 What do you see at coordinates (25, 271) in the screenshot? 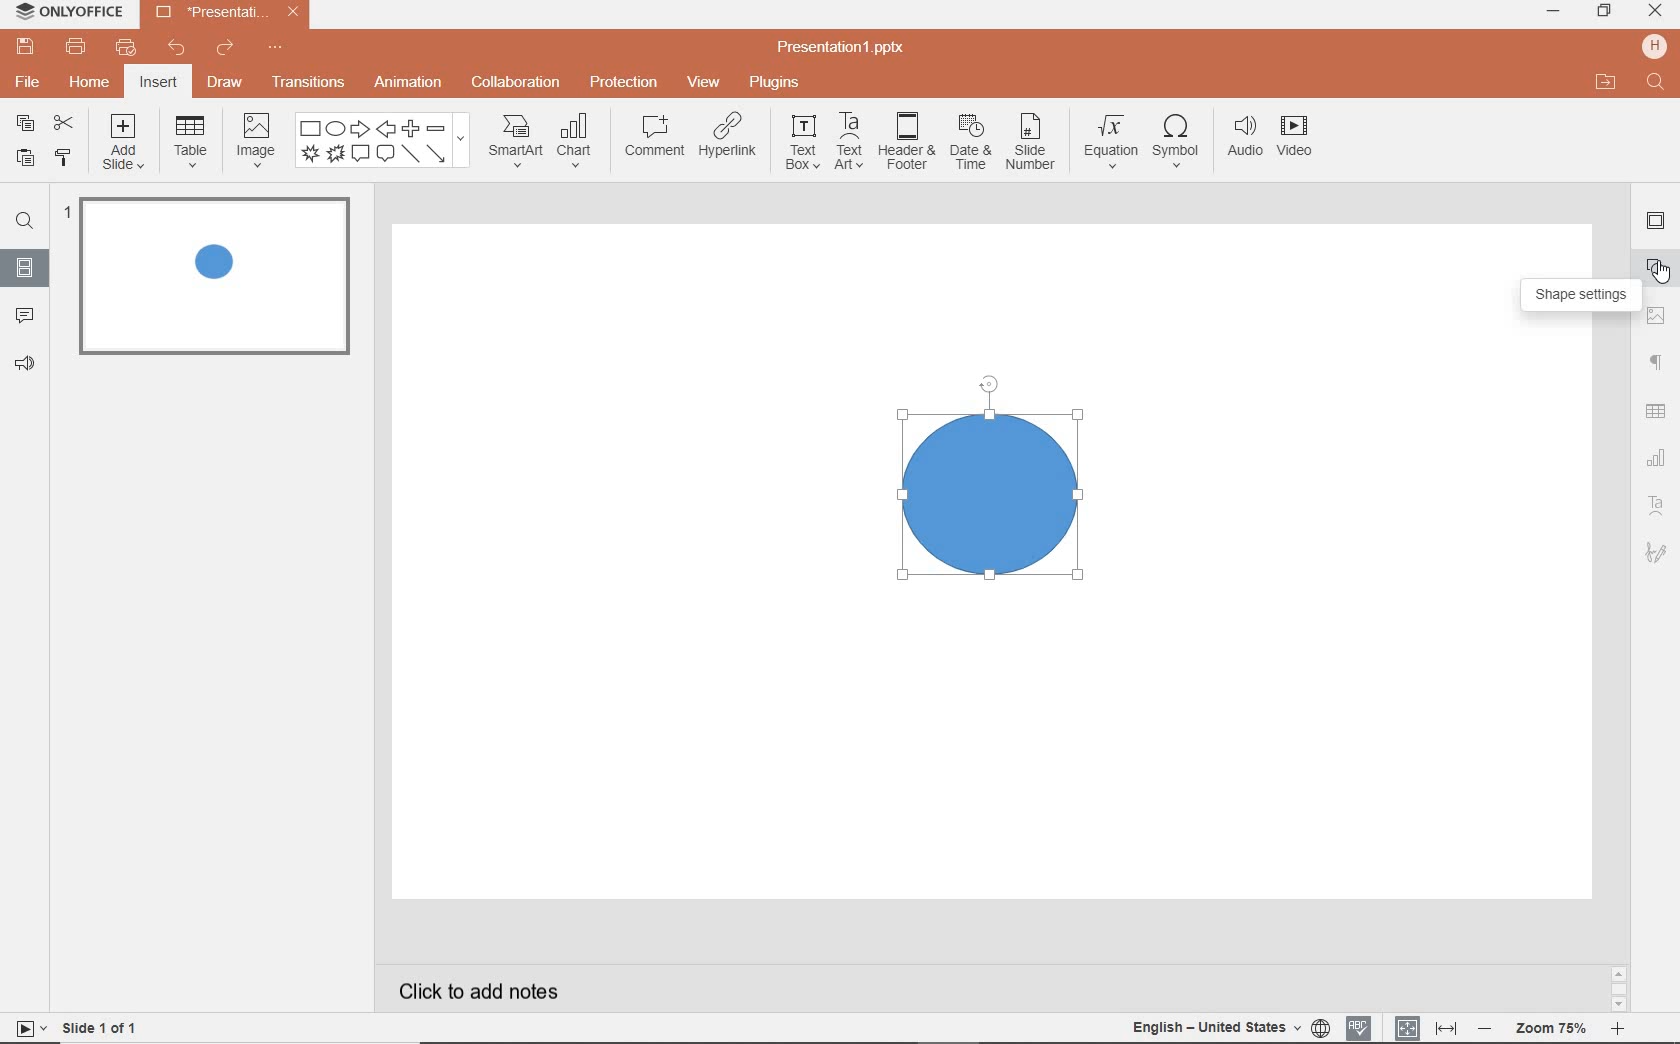
I see `slides` at bounding box center [25, 271].